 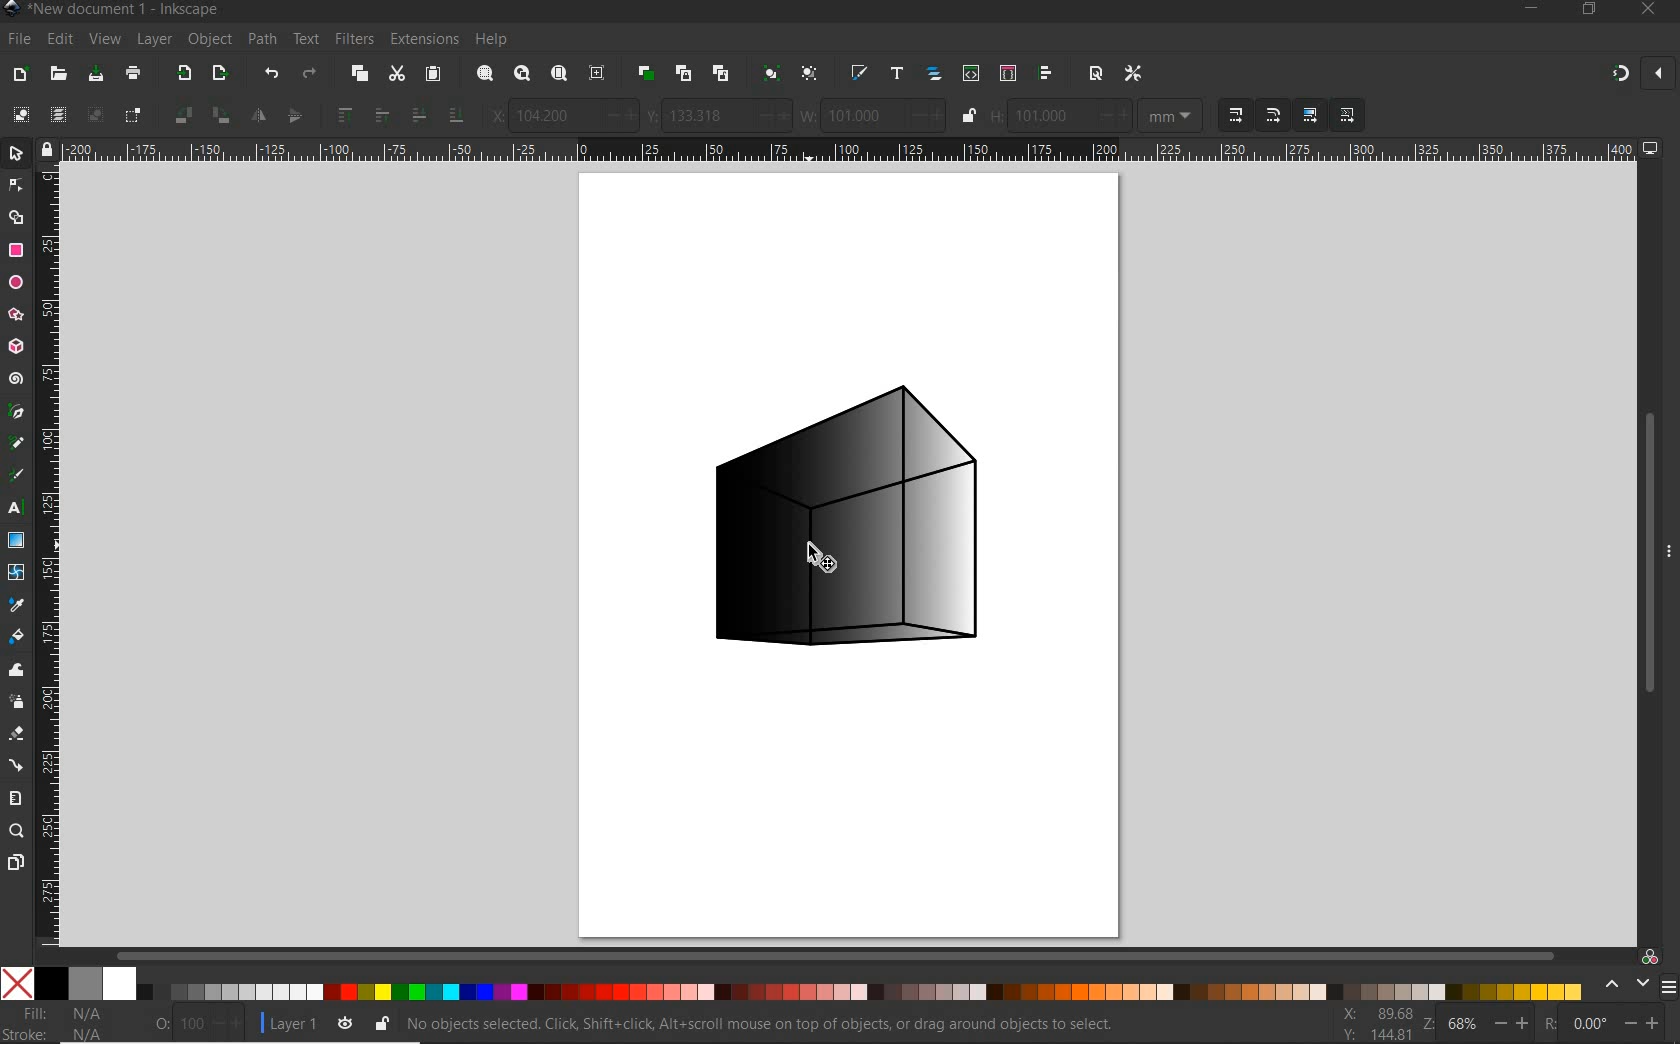 What do you see at coordinates (49, 556) in the screenshot?
I see `RULER` at bounding box center [49, 556].